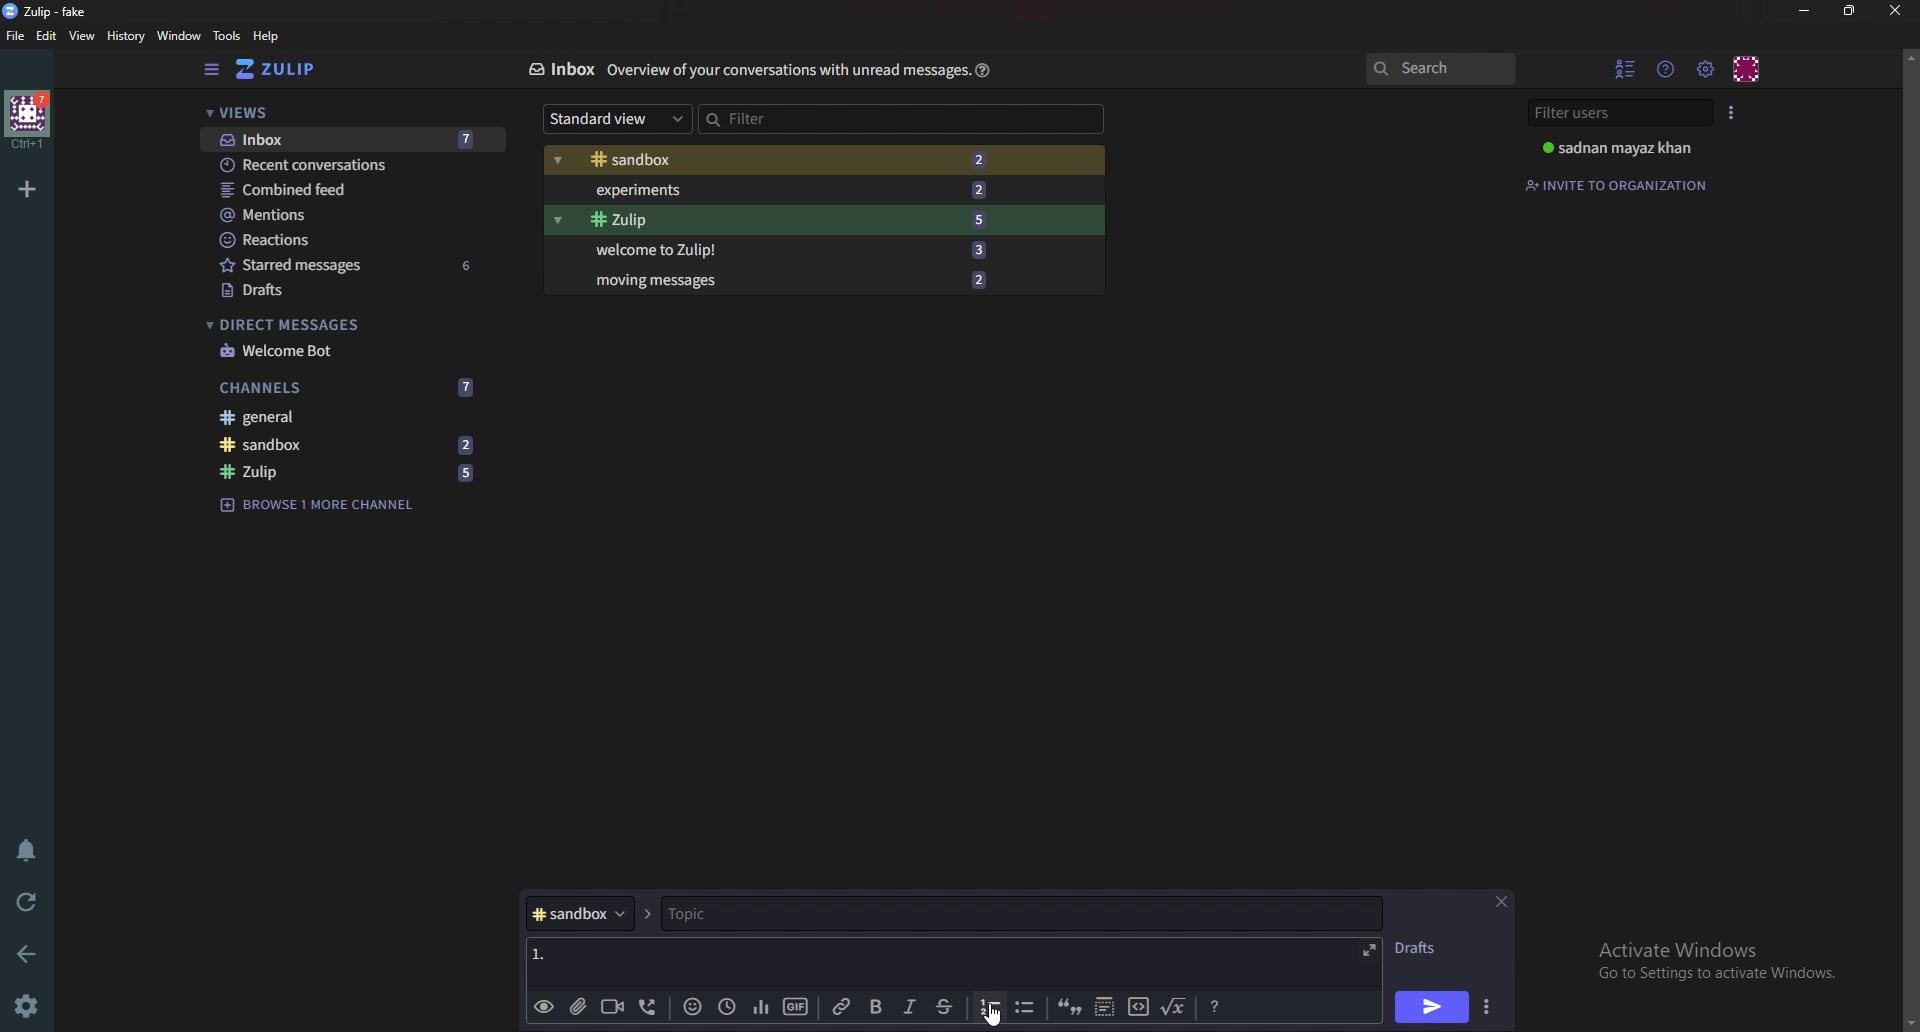  What do you see at coordinates (790, 189) in the screenshot?
I see `Experiments` at bounding box center [790, 189].